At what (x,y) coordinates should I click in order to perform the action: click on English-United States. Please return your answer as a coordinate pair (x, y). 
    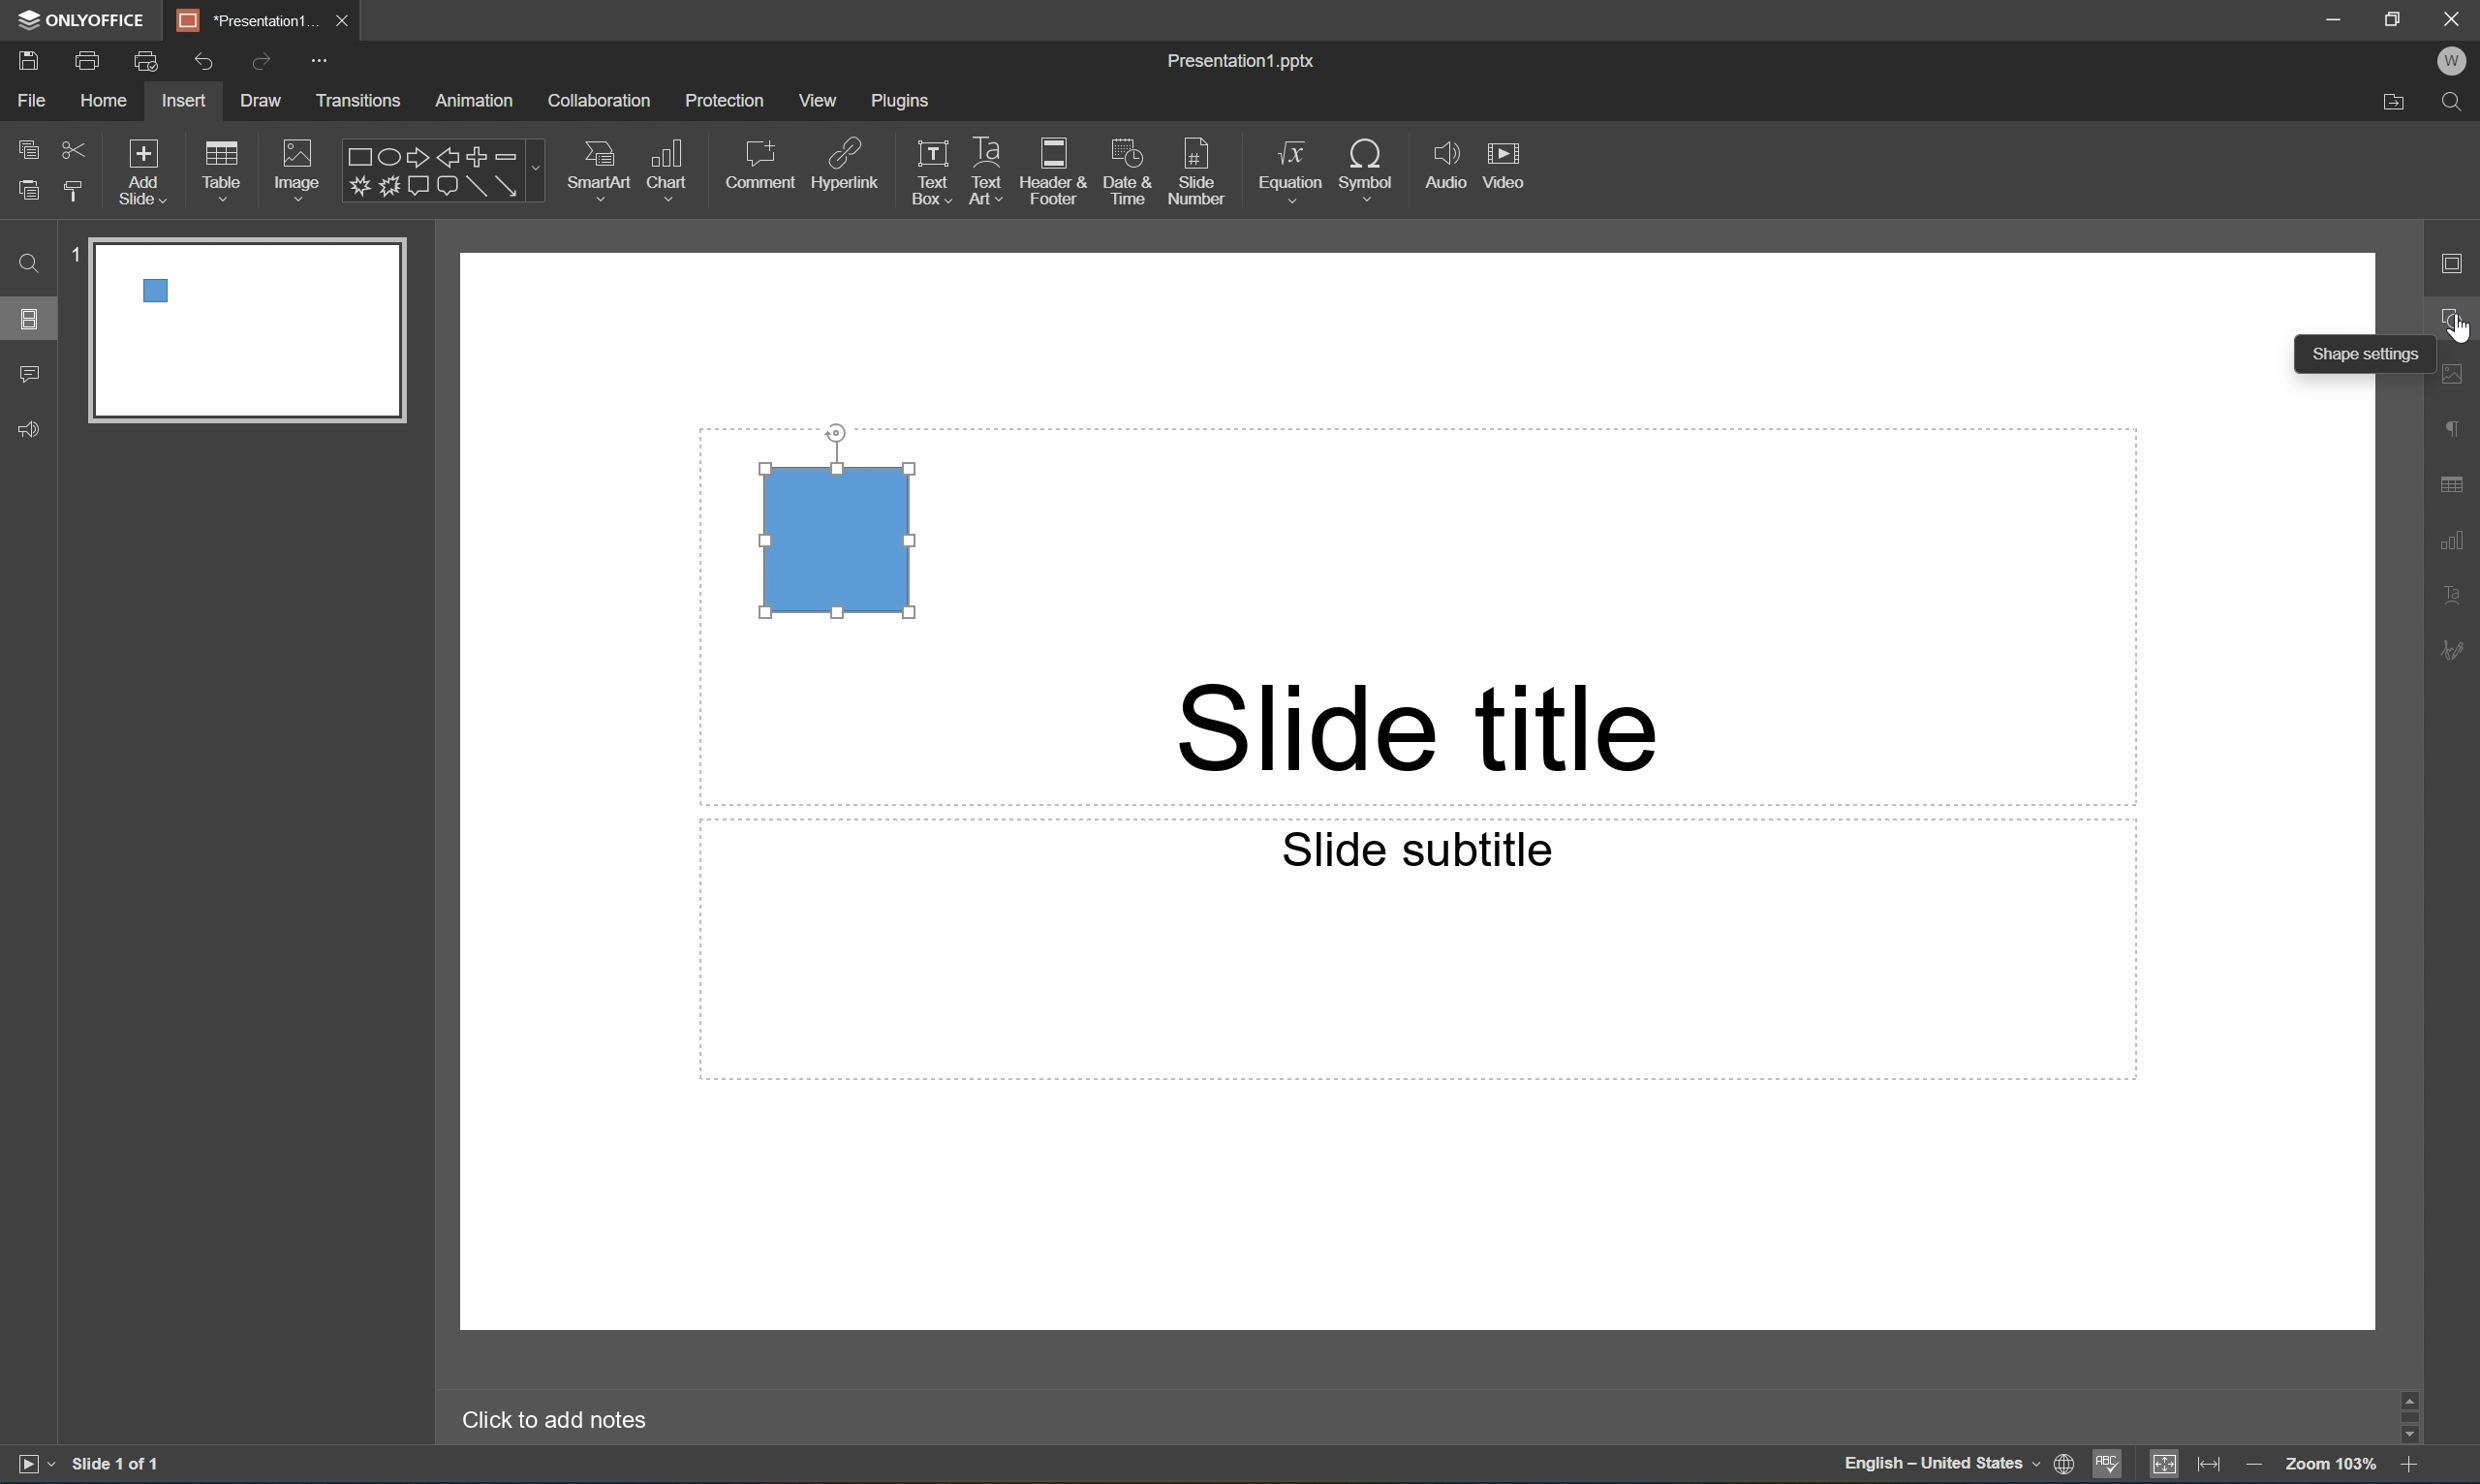
    Looking at the image, I should click on (1938, 1467).